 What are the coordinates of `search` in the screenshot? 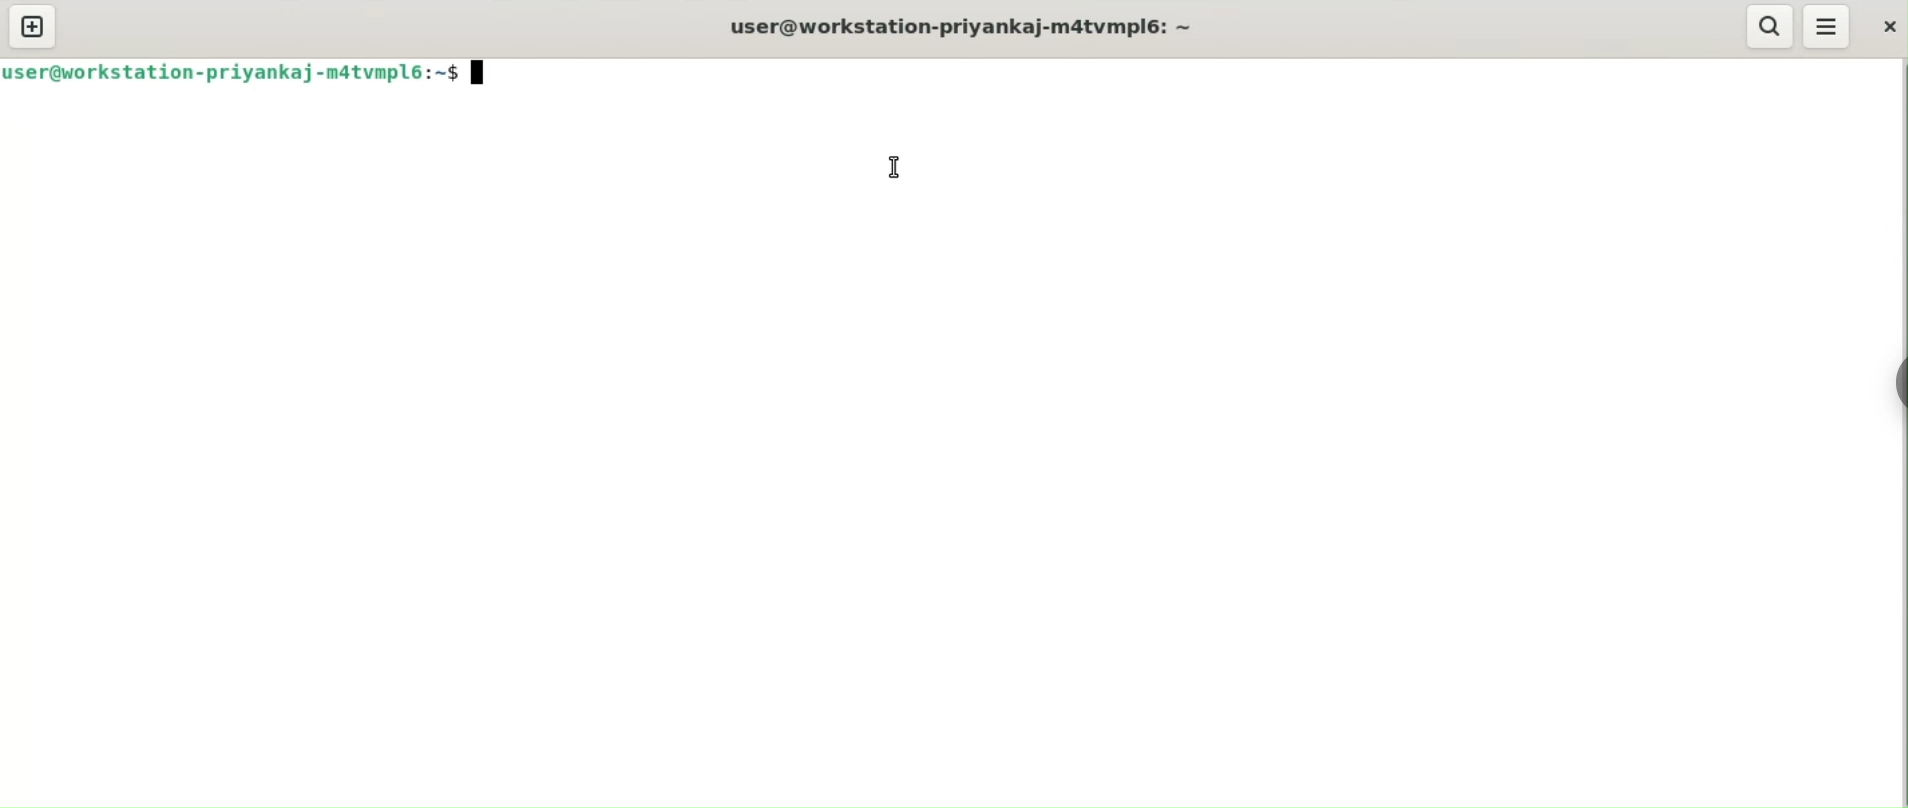 It's located at (1772, 27).